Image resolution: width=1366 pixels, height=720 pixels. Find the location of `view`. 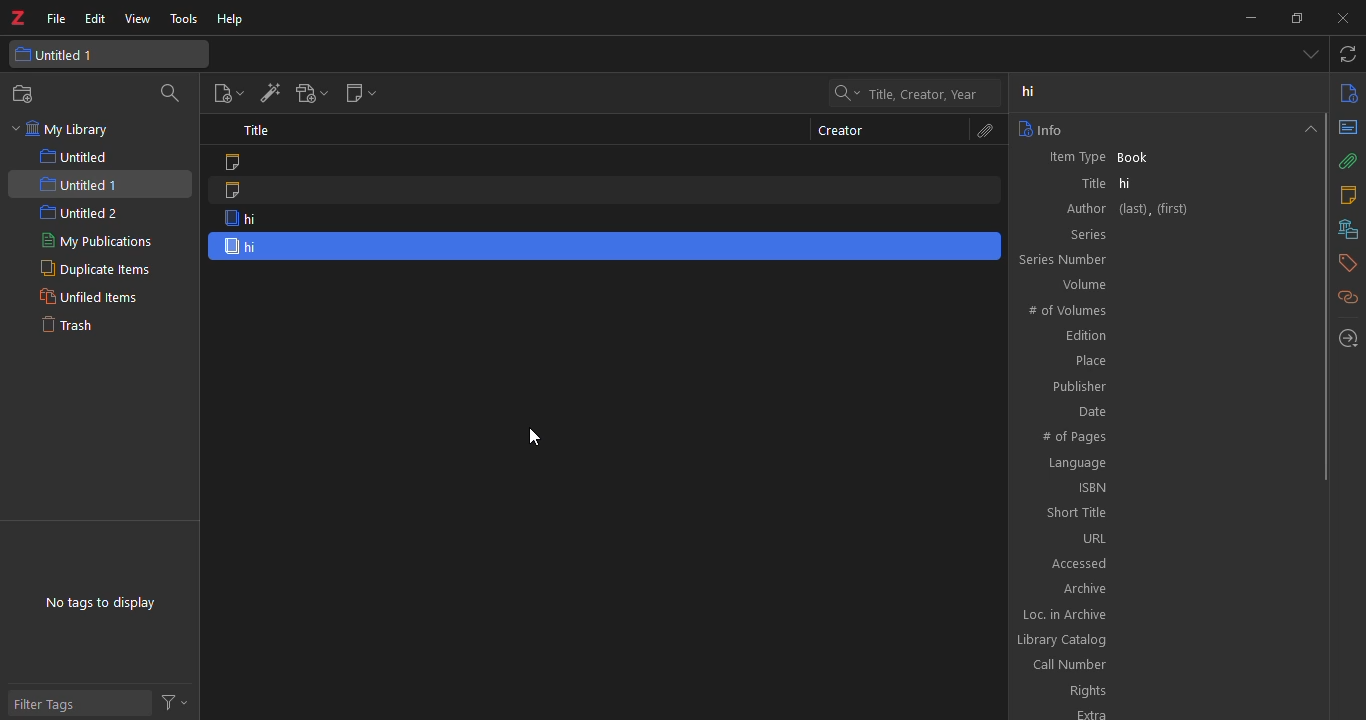

view is located at coordinates (139, 20).